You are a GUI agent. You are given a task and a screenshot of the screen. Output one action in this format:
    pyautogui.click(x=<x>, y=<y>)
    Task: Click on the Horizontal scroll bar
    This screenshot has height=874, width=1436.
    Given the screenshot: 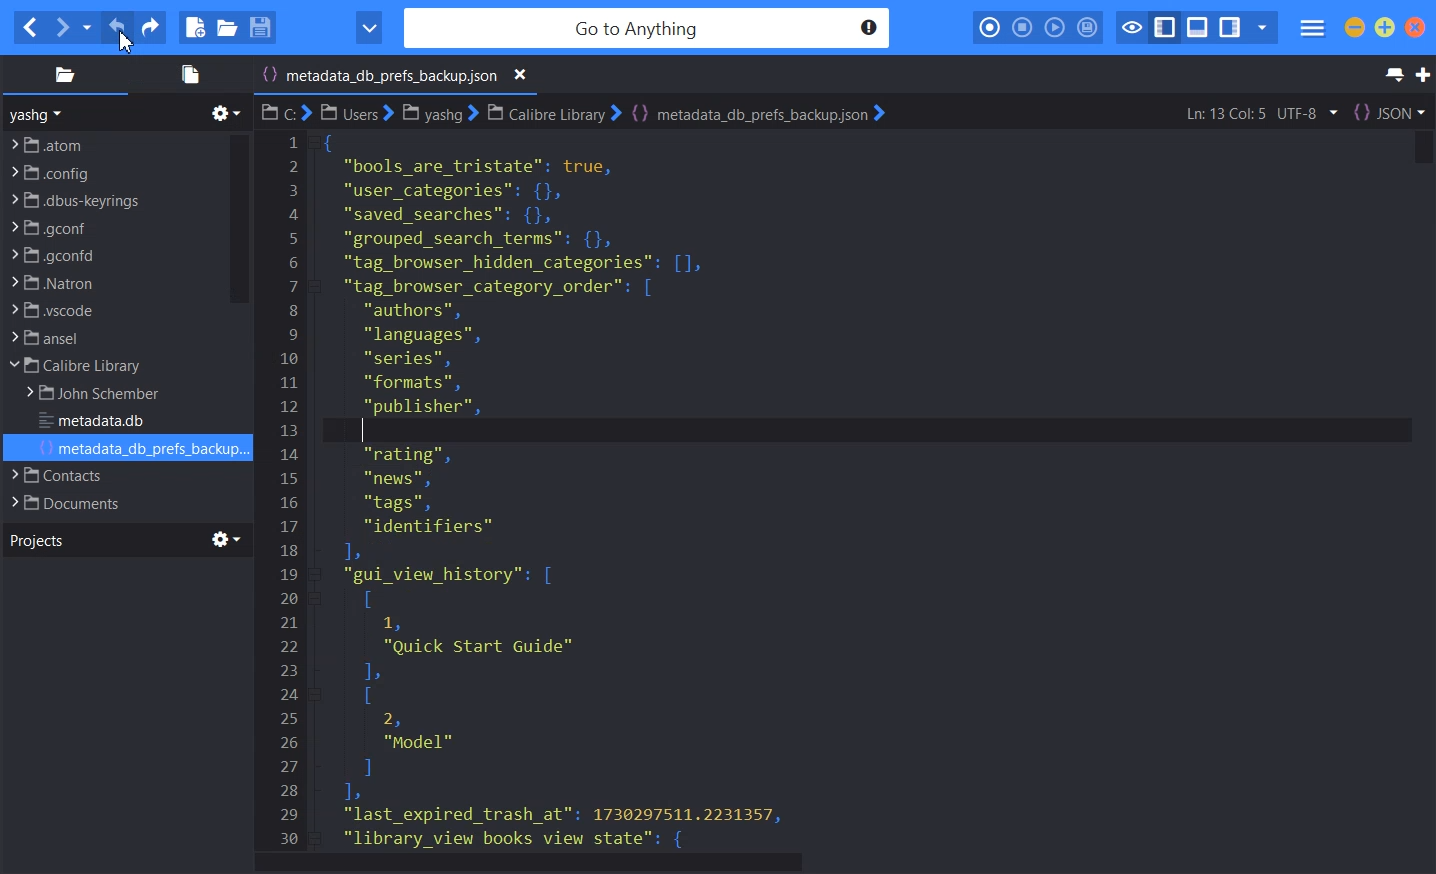 What is the action you would take?
    pyautogui.click(x=844, y=863)
    